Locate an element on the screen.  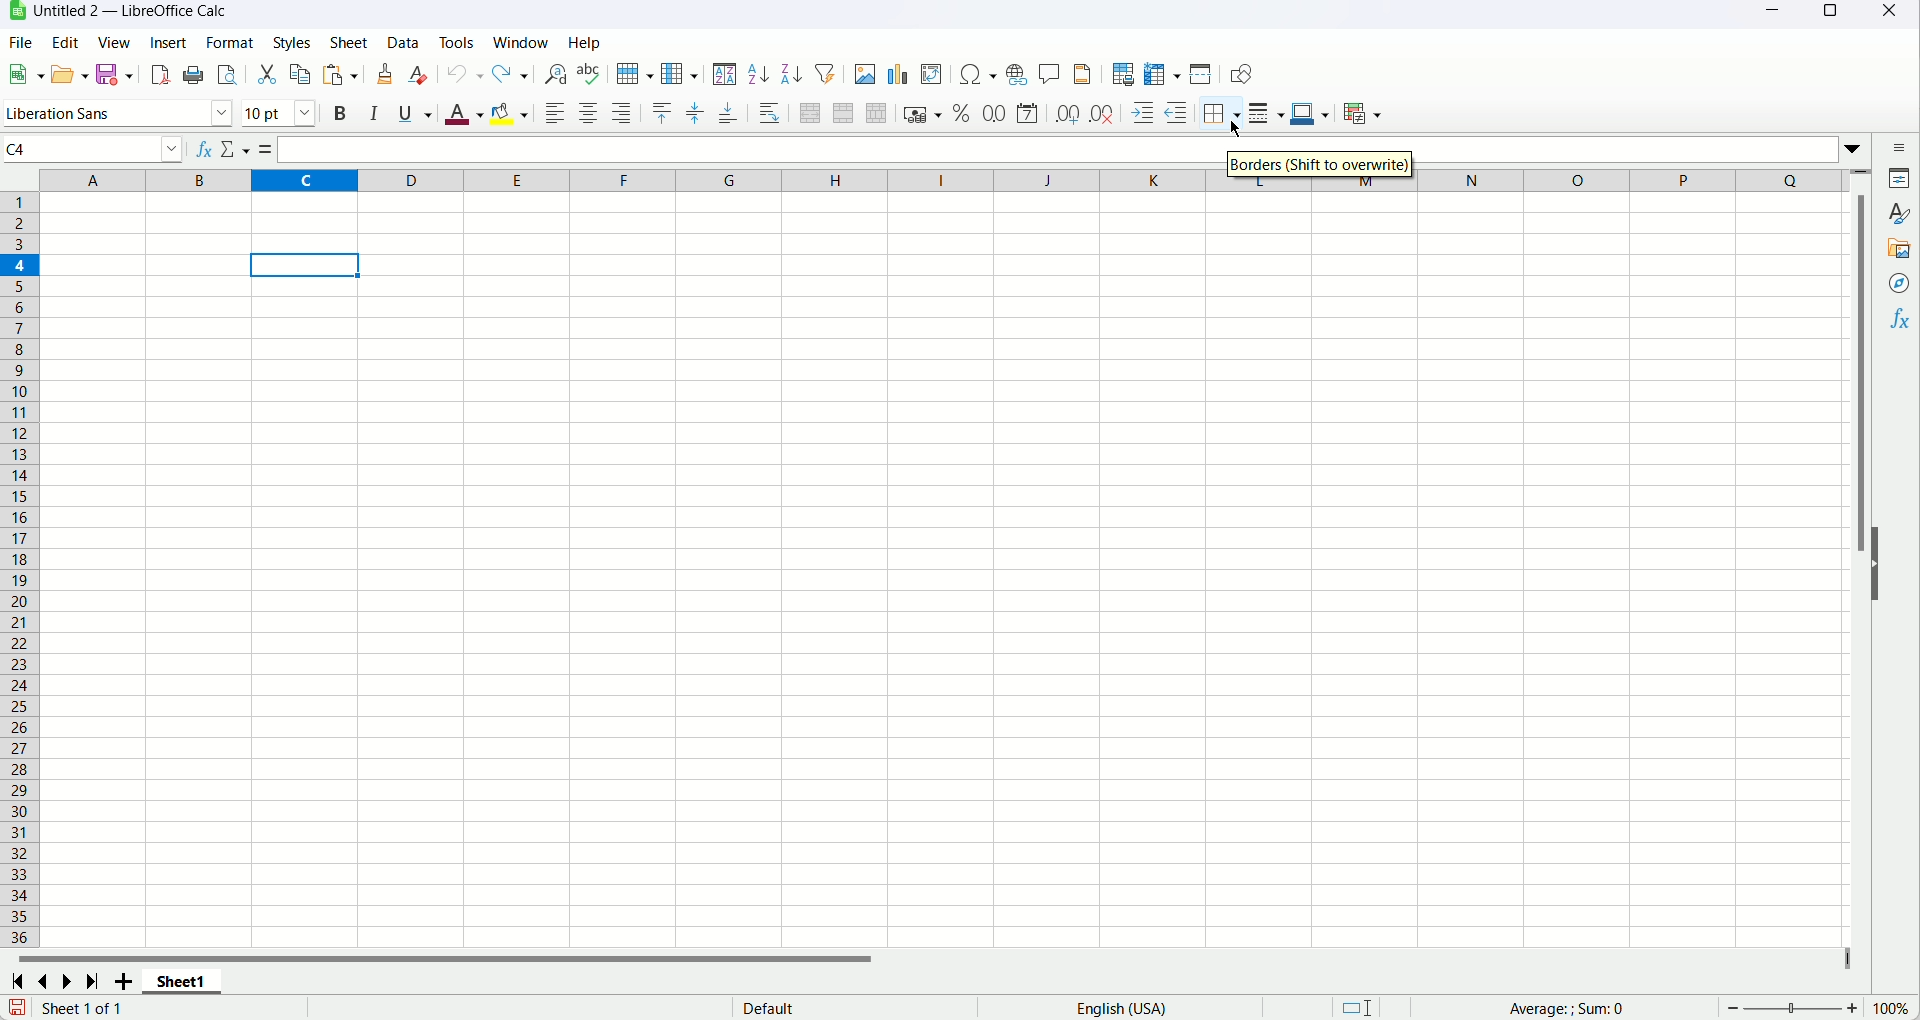
Freeze rows and column is located at coordinates (1162, 74).